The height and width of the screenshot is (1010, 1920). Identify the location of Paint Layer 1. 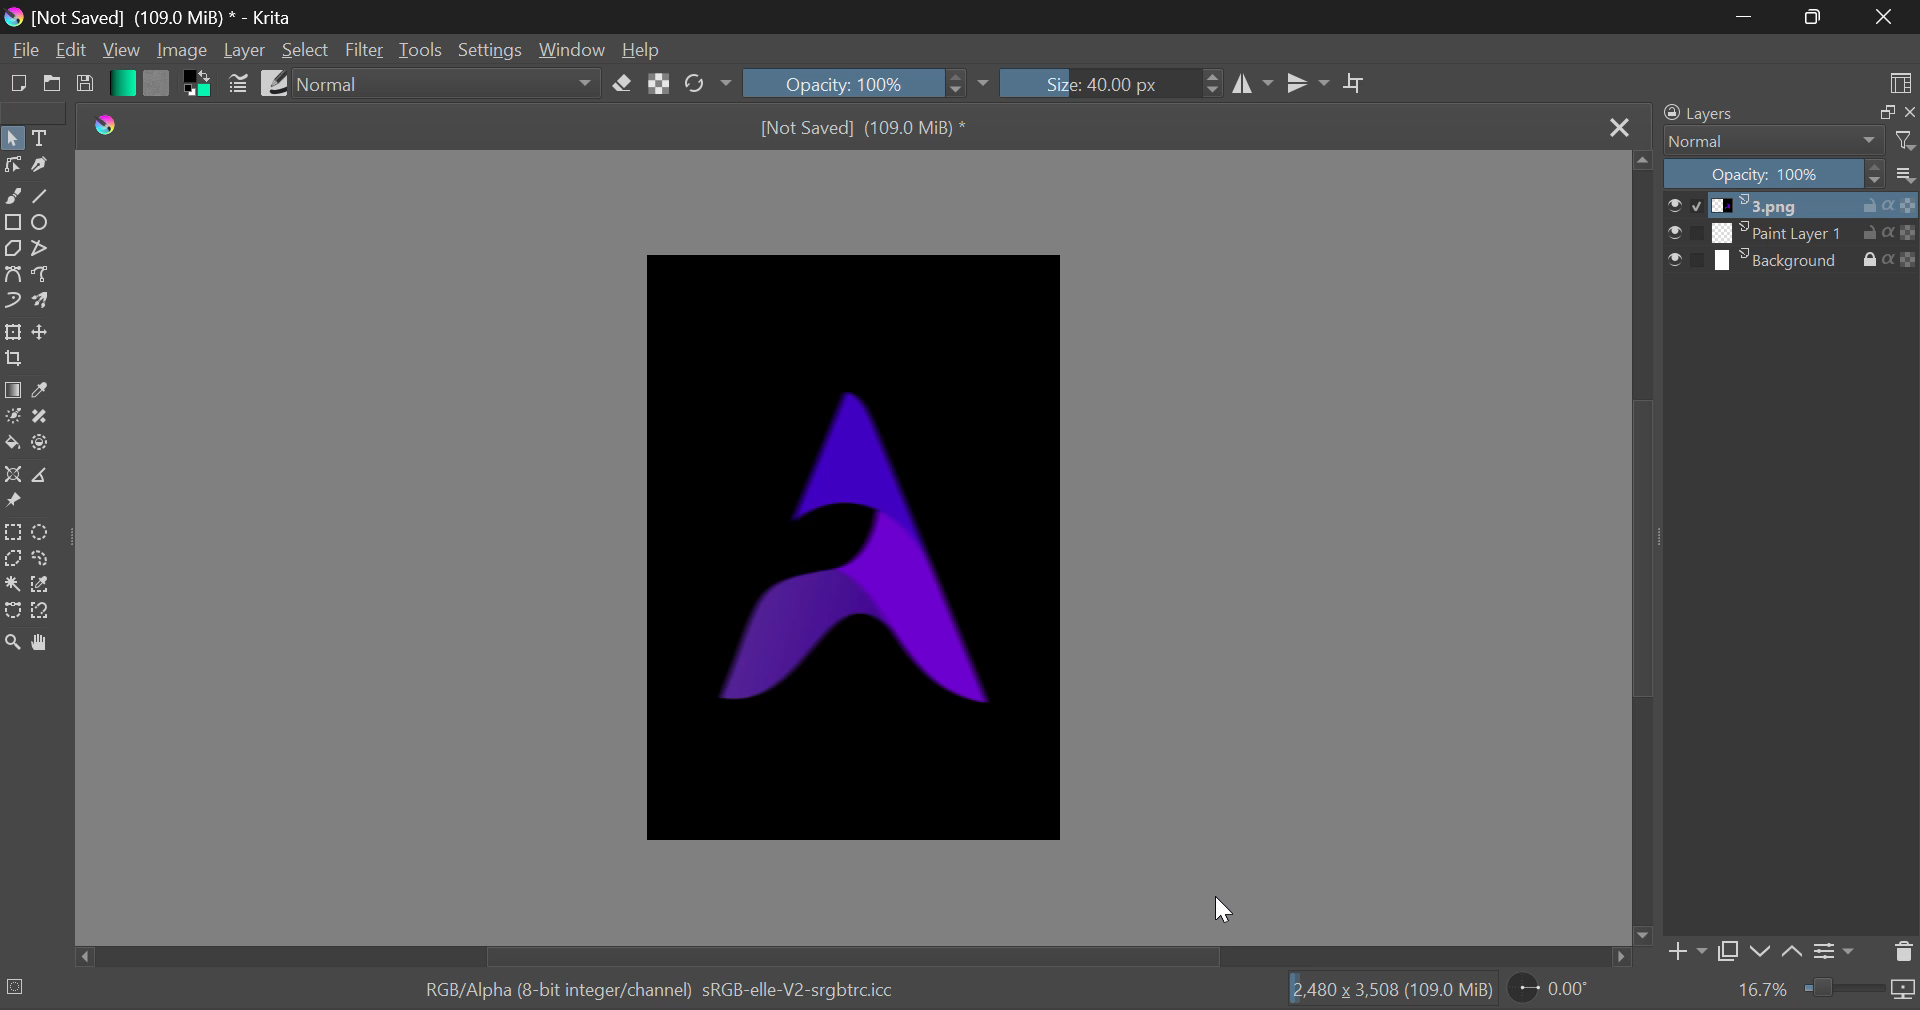
(1794, 233).